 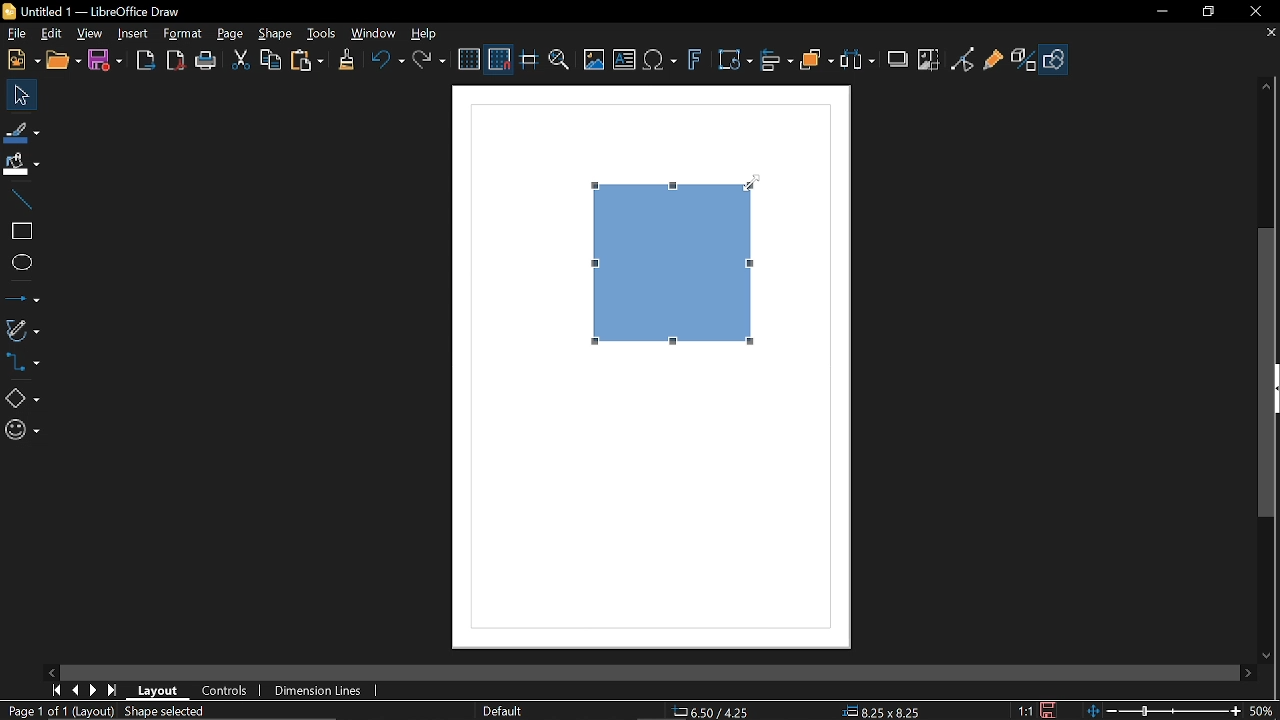 I want to click on Redo, so click(x=431, y=60).